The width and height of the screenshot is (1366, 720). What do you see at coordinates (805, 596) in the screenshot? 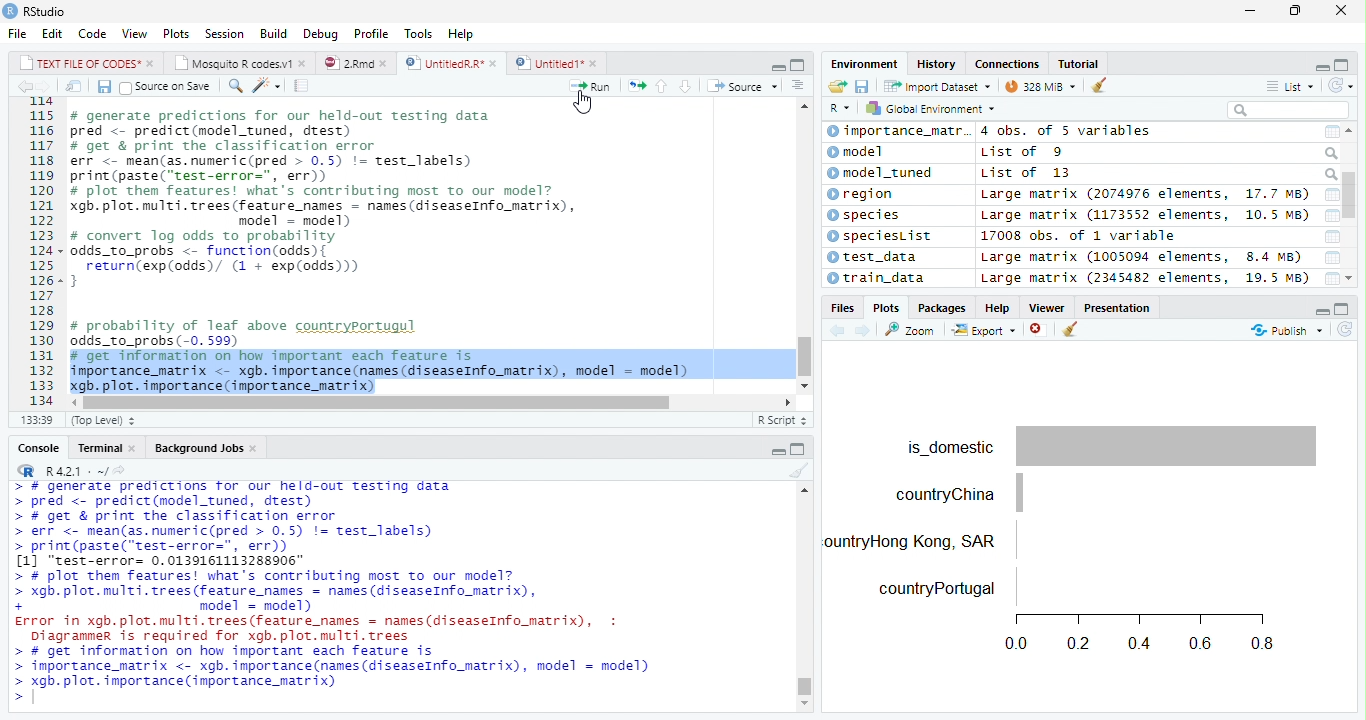
I see `Scroll` at bounding box center [805, 596].